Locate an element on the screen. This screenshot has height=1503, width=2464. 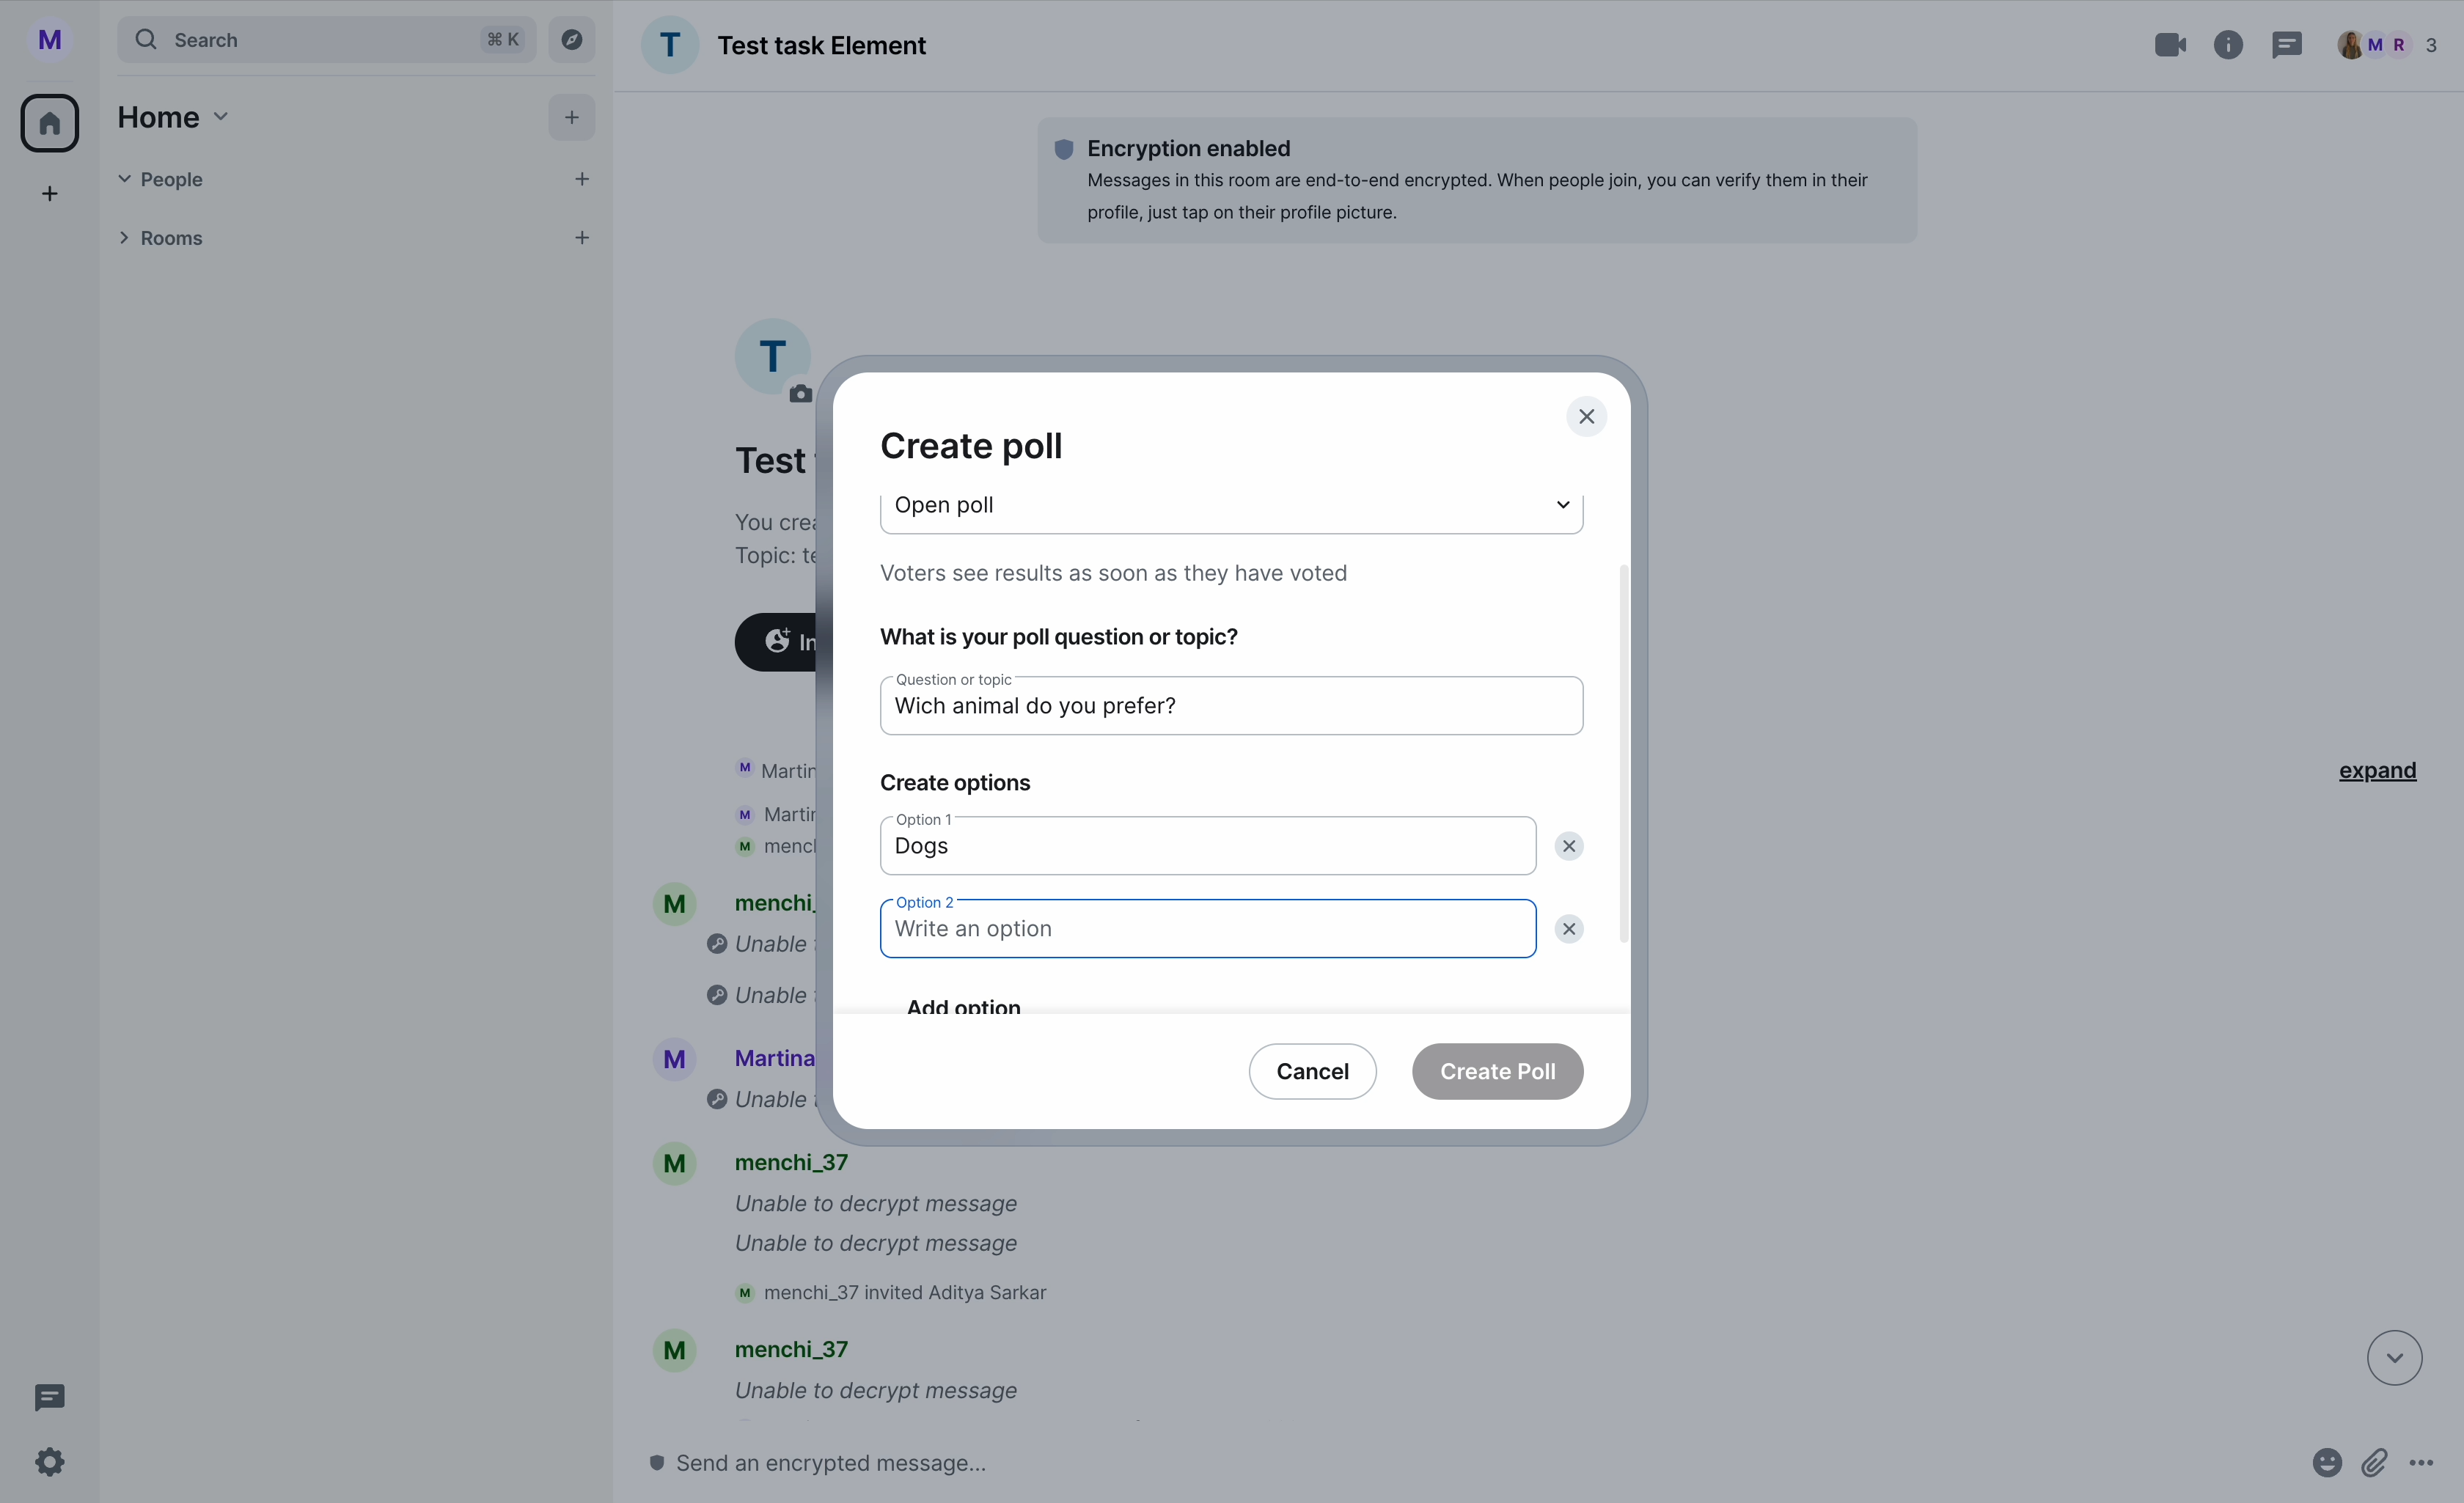
people tab is located at coordinates (357, 179).